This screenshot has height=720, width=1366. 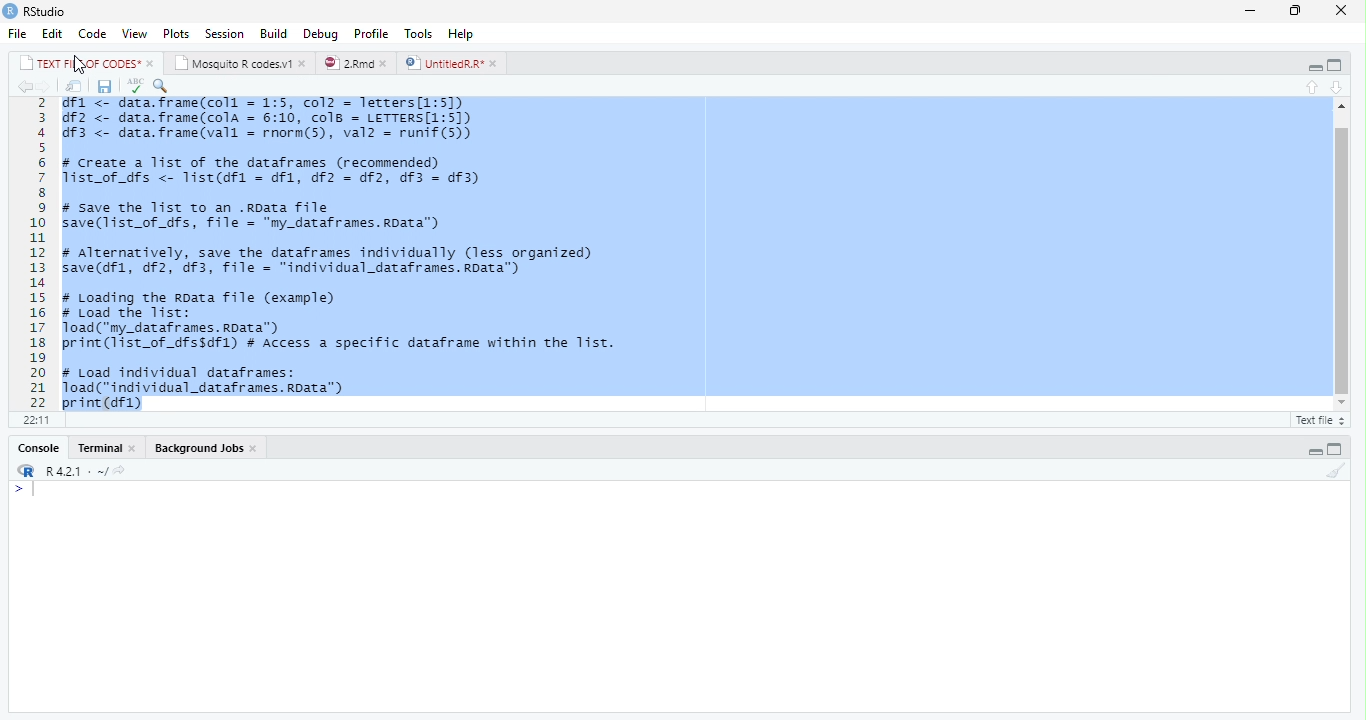 I want to click on R Script, so click(x=1318, y=419).